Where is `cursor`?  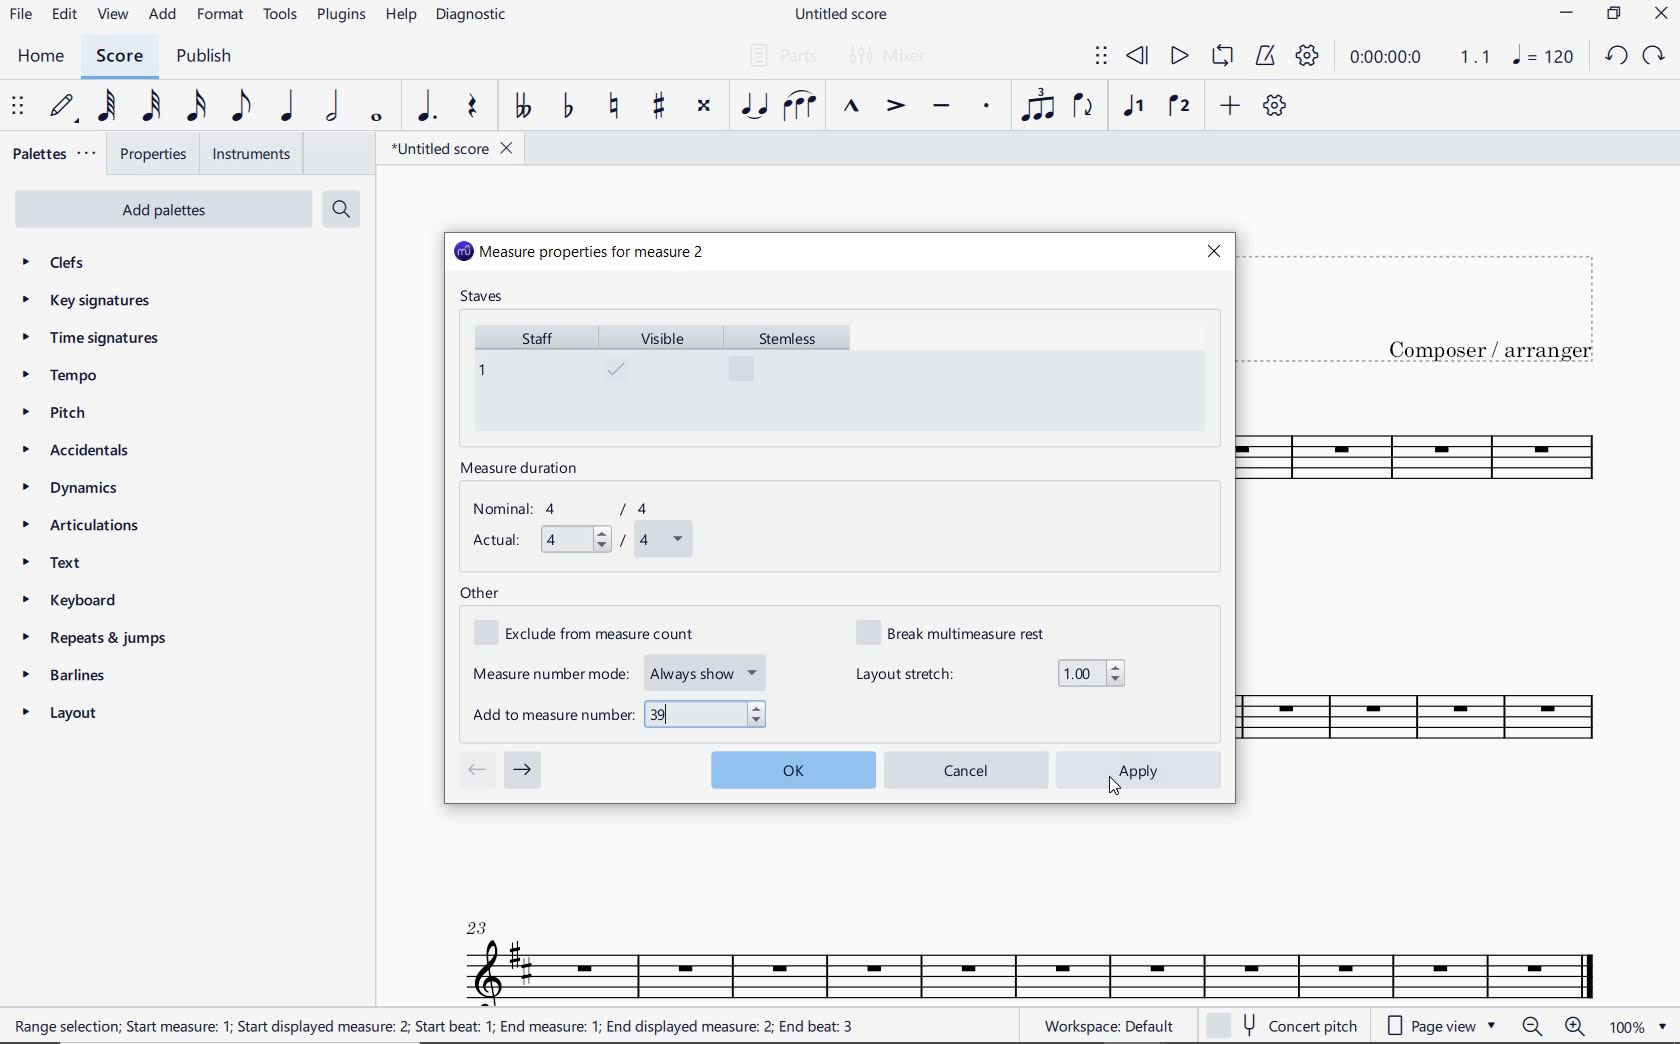
cursor is located at coordinates (1116, 786).